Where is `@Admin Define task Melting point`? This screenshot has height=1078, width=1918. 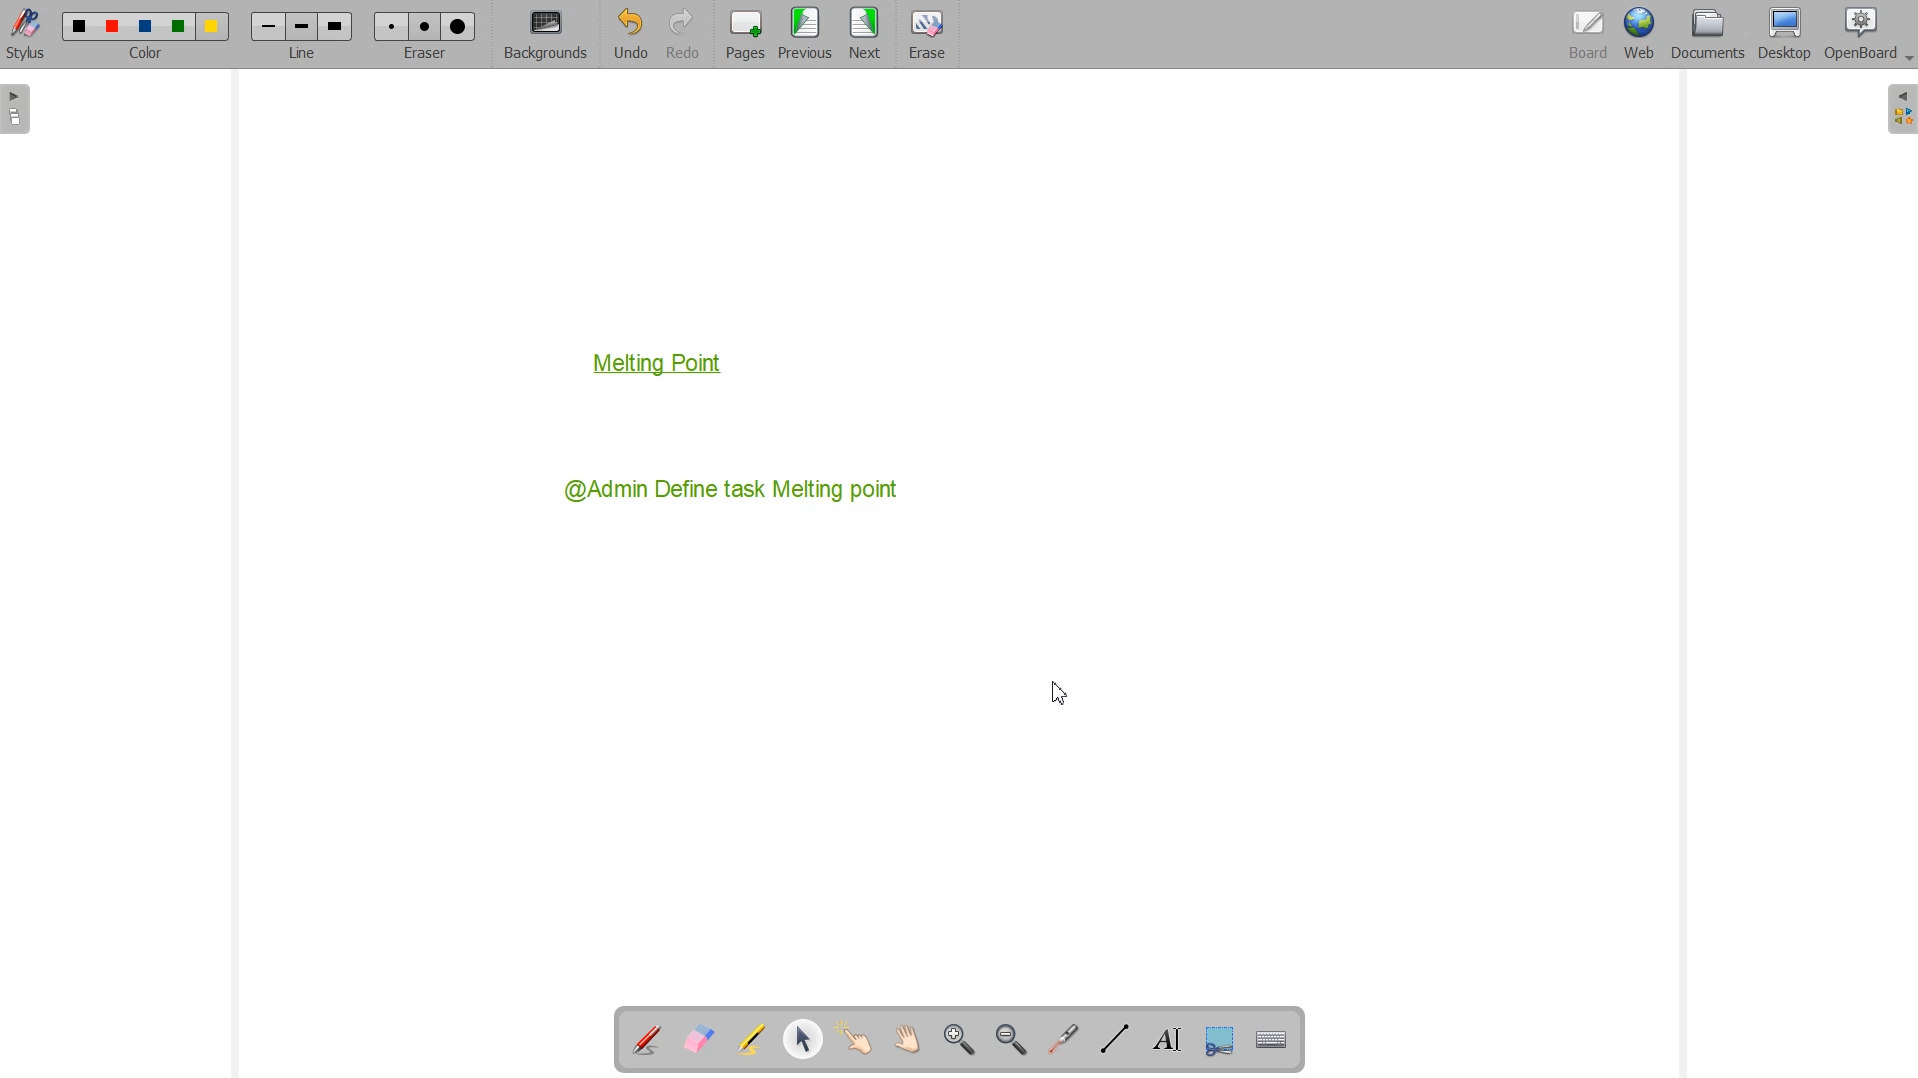 @Admin Define task Melting point is located at coordinates (753, 489).